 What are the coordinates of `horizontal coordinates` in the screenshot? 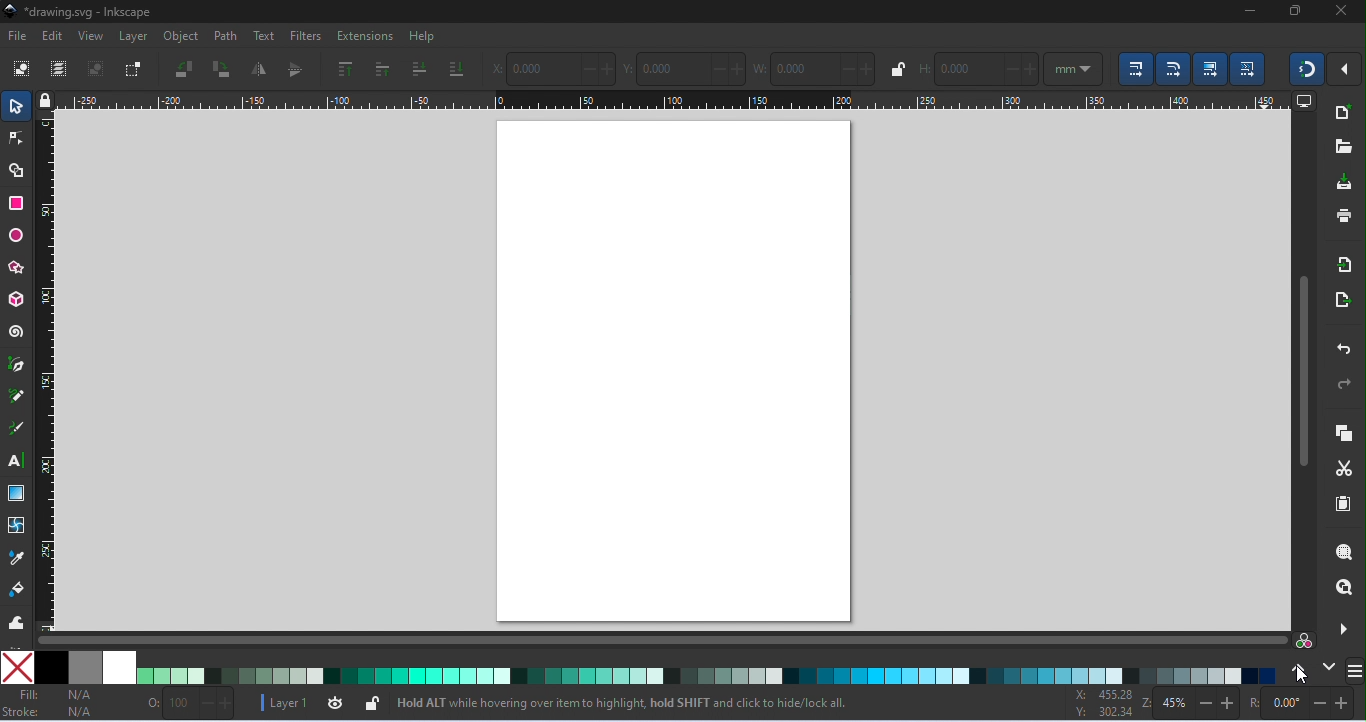 It's located at (552, 67).